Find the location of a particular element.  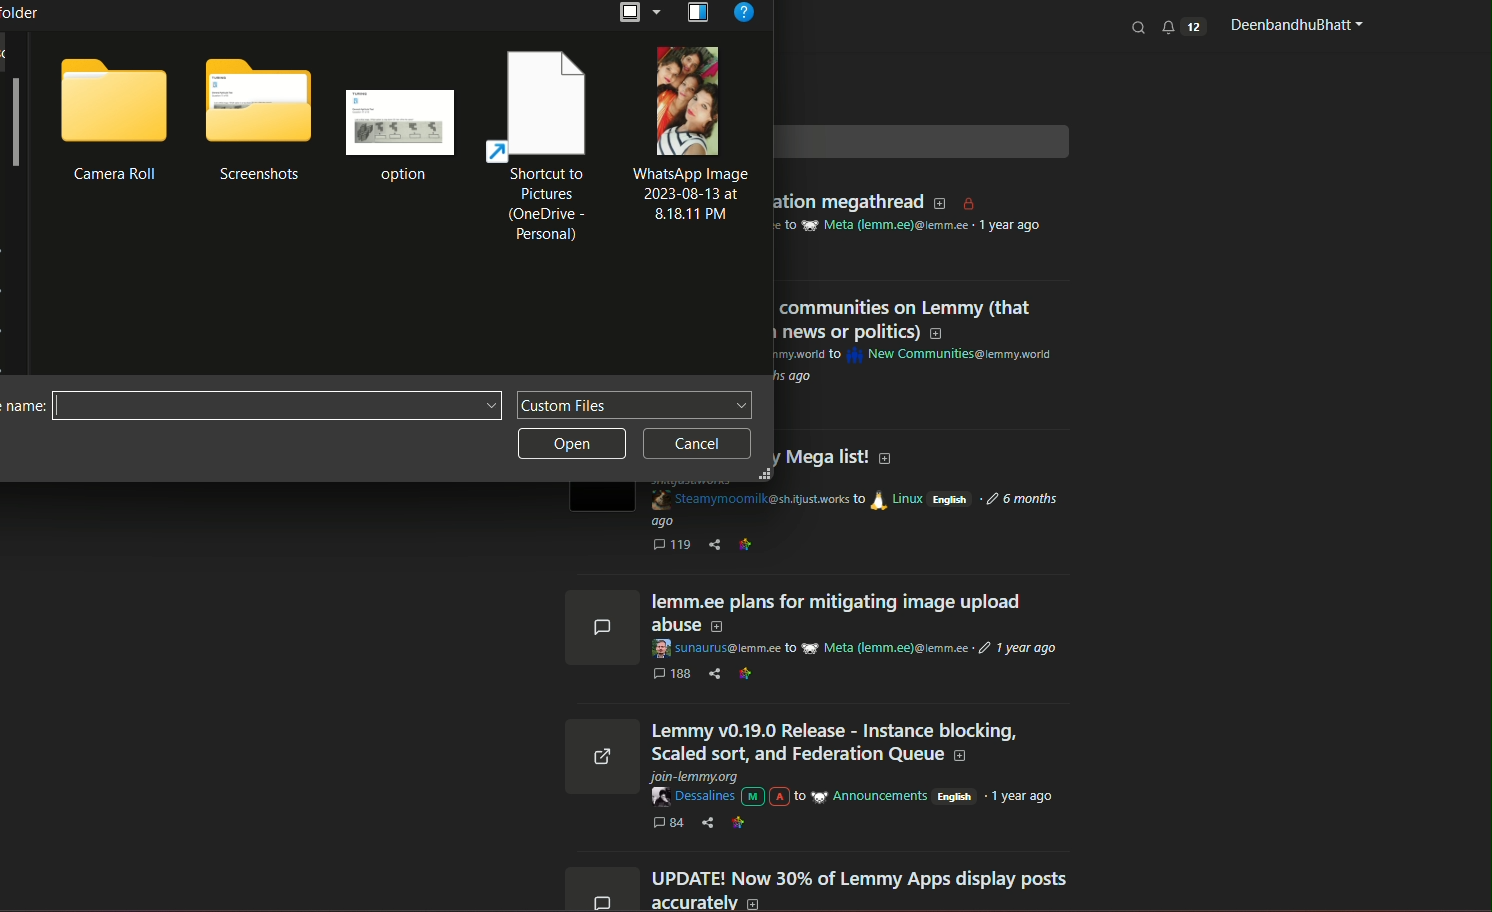

folder is located at coordinates (115, 98).